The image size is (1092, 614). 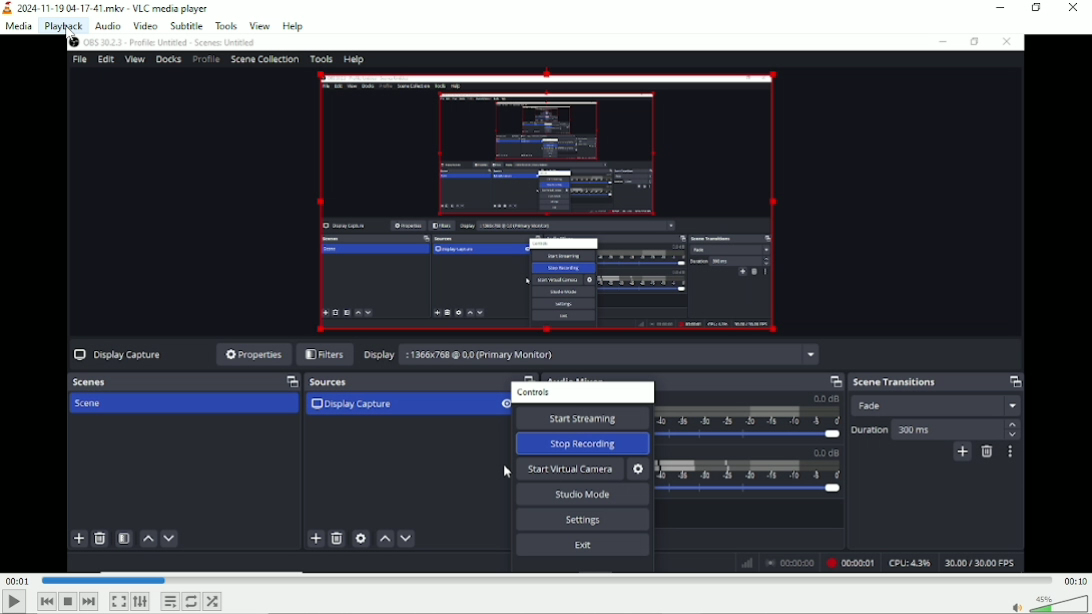 What do you see at coordinates (15, 579) in the screenshot?
I see `Elapsed time` at bounding box center [15, 579].